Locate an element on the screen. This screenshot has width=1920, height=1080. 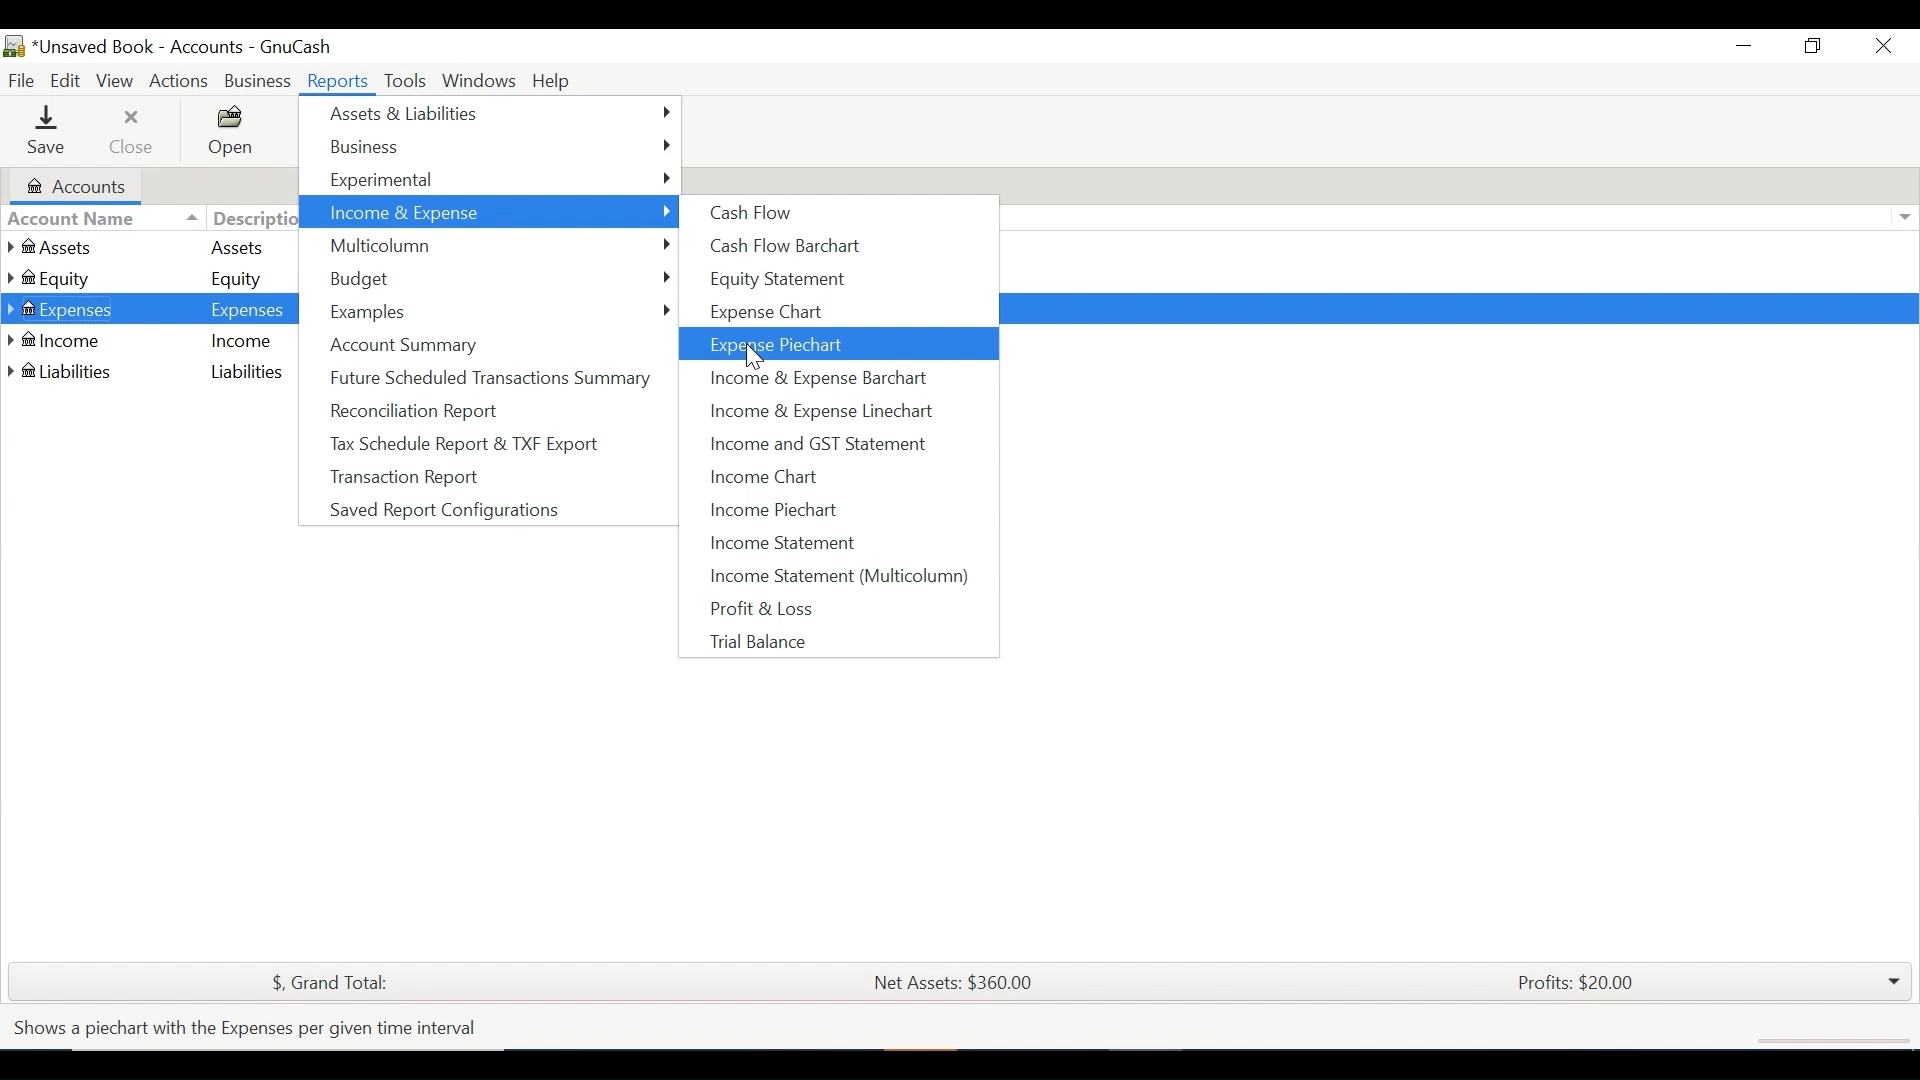
Profits: $20.00 is located at coordinates (1578, 981).